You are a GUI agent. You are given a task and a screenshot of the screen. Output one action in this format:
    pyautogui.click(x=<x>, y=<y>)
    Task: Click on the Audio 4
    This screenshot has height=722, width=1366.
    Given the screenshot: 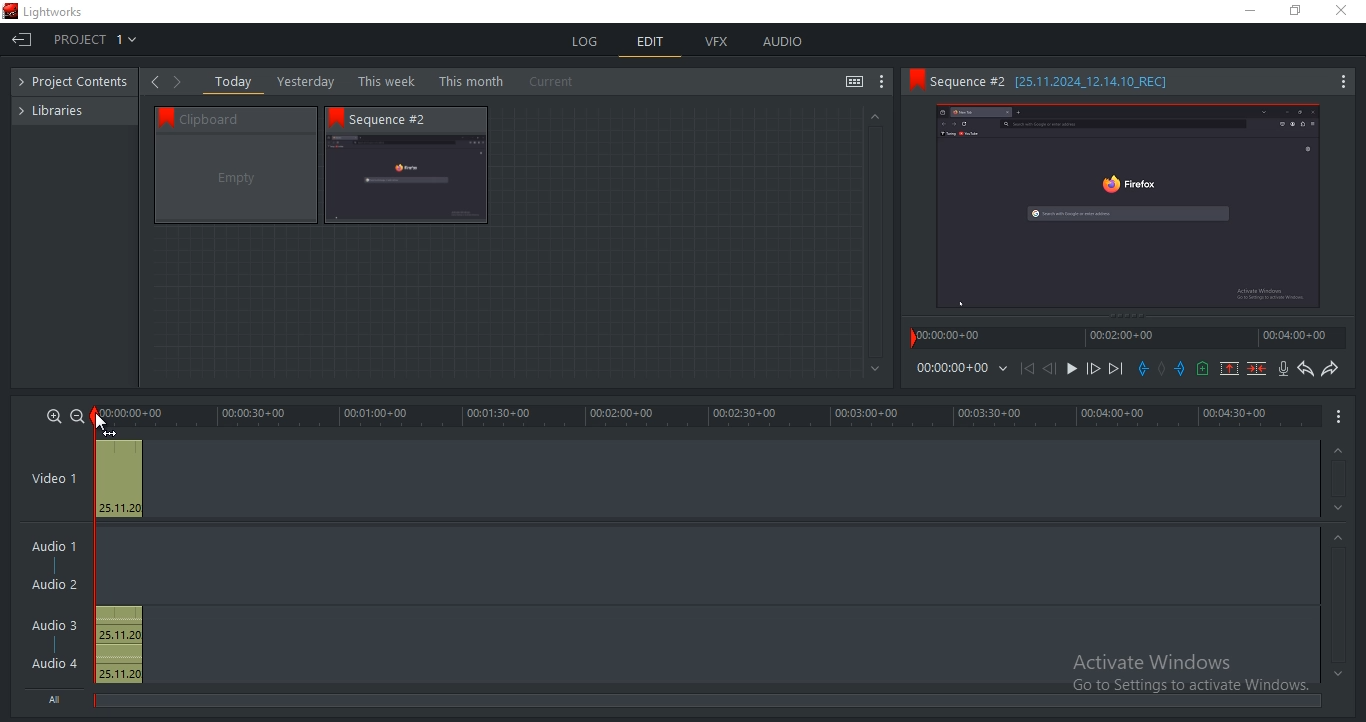 What is the action you would take?
    pyautogui.click(x=55, y=662)
    